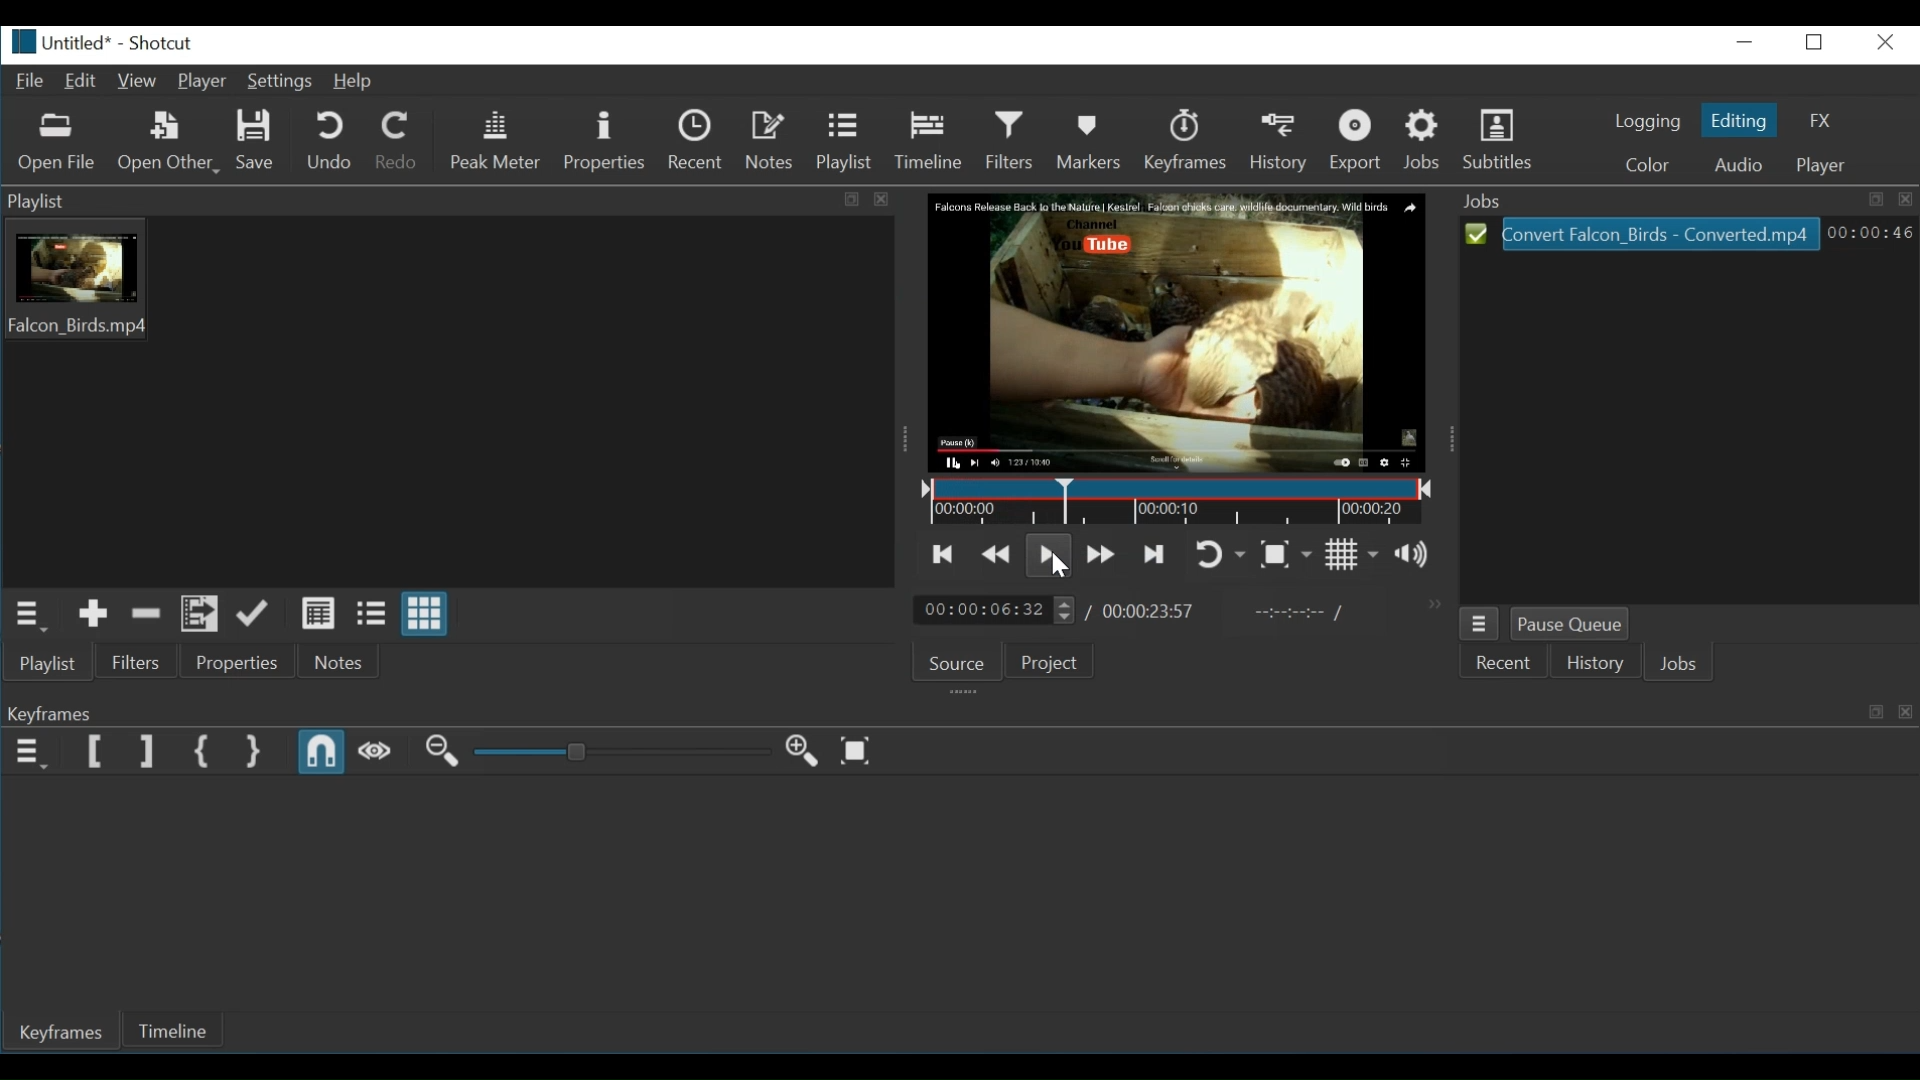 The height and width of the screenshot is (1080, 1920). I want to click on Toggle play or pause (space), so click(1046, 550).